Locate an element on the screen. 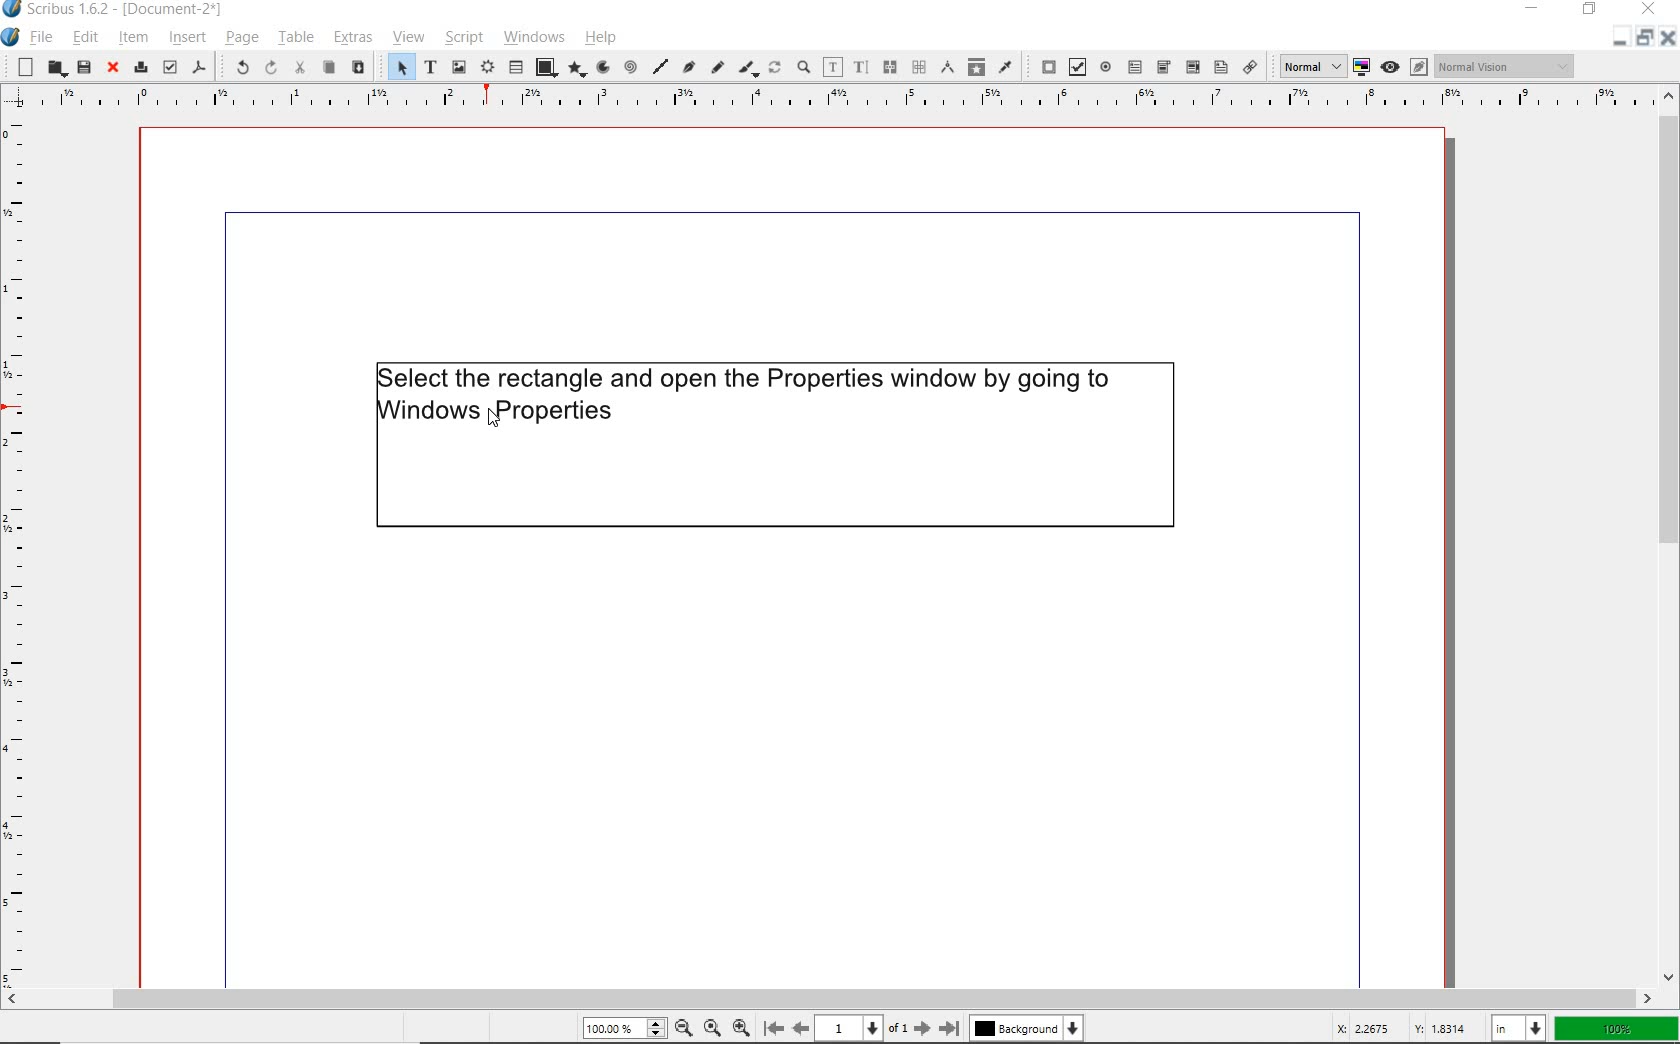 This screenshot has height=1044, width=1680. select item is located at coordinates (399, 69).